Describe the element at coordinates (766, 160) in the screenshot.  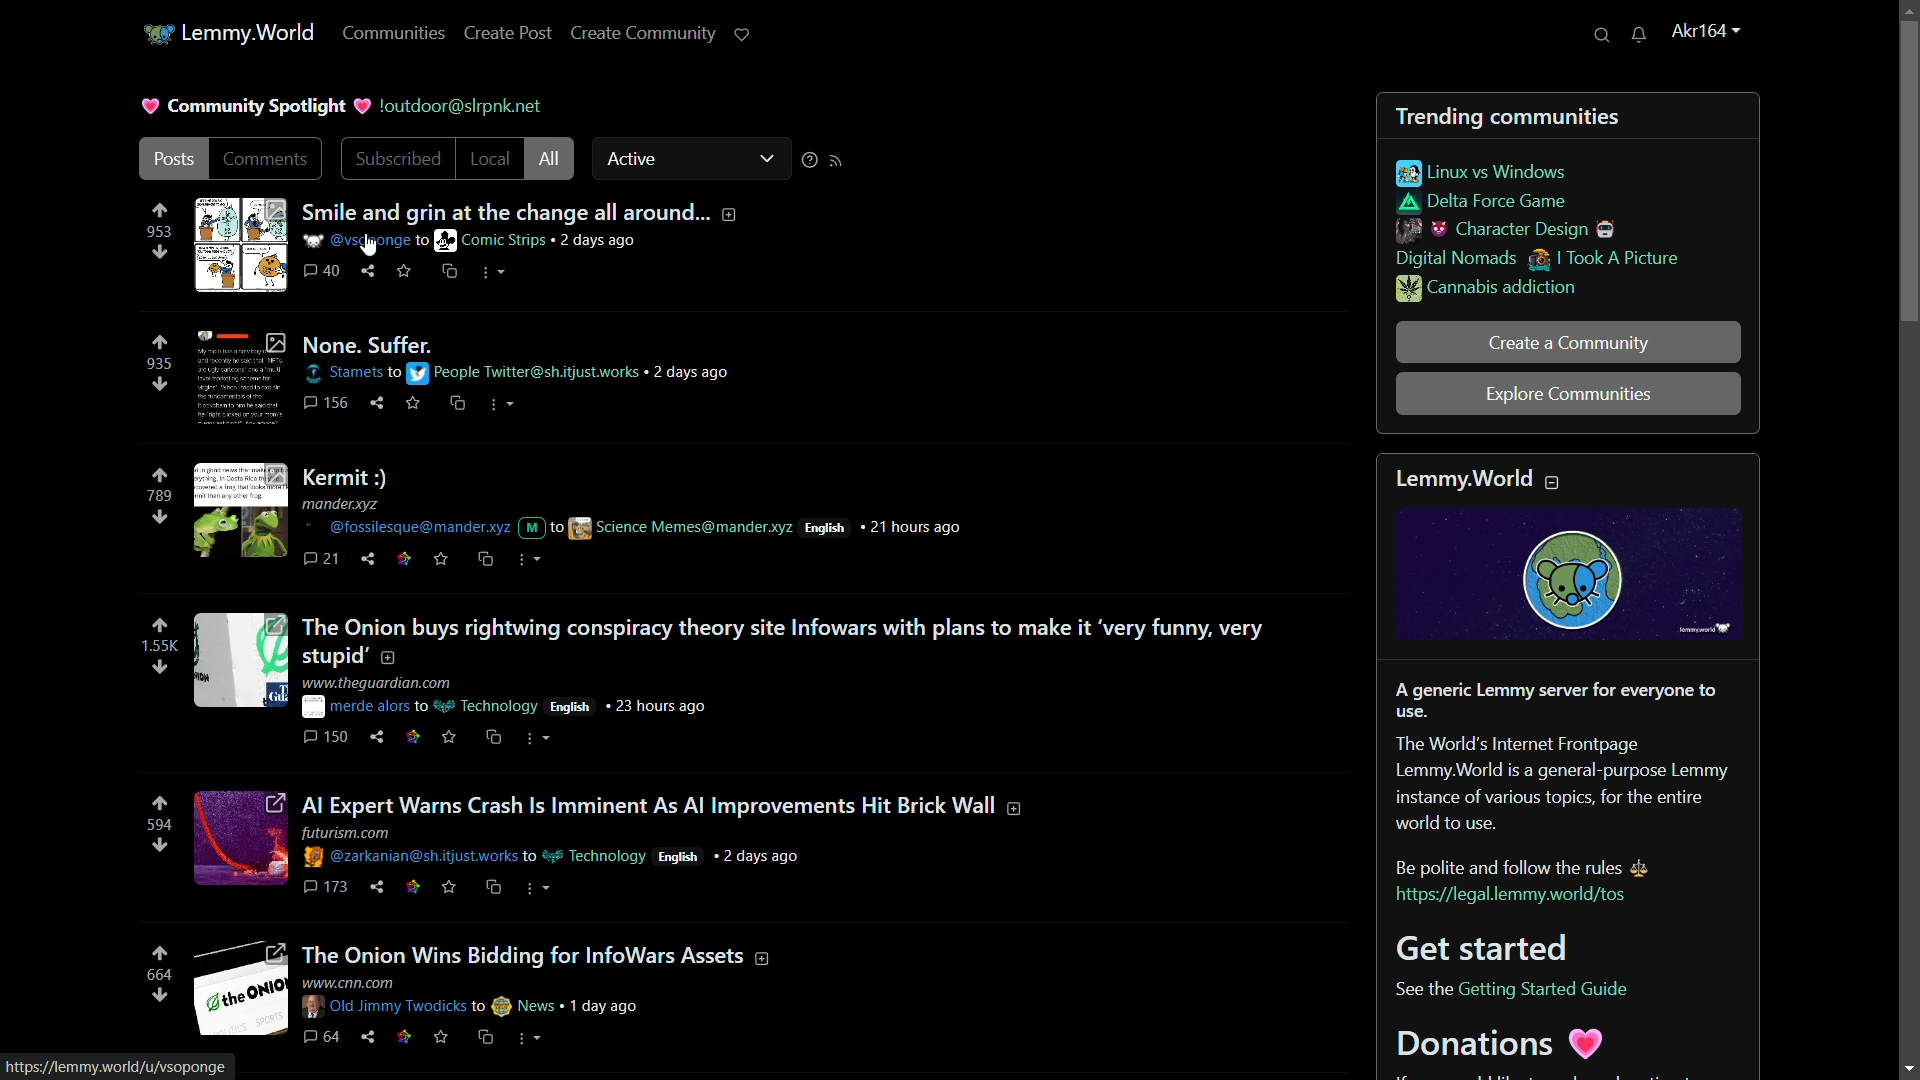
I see `dropdown` at that location.